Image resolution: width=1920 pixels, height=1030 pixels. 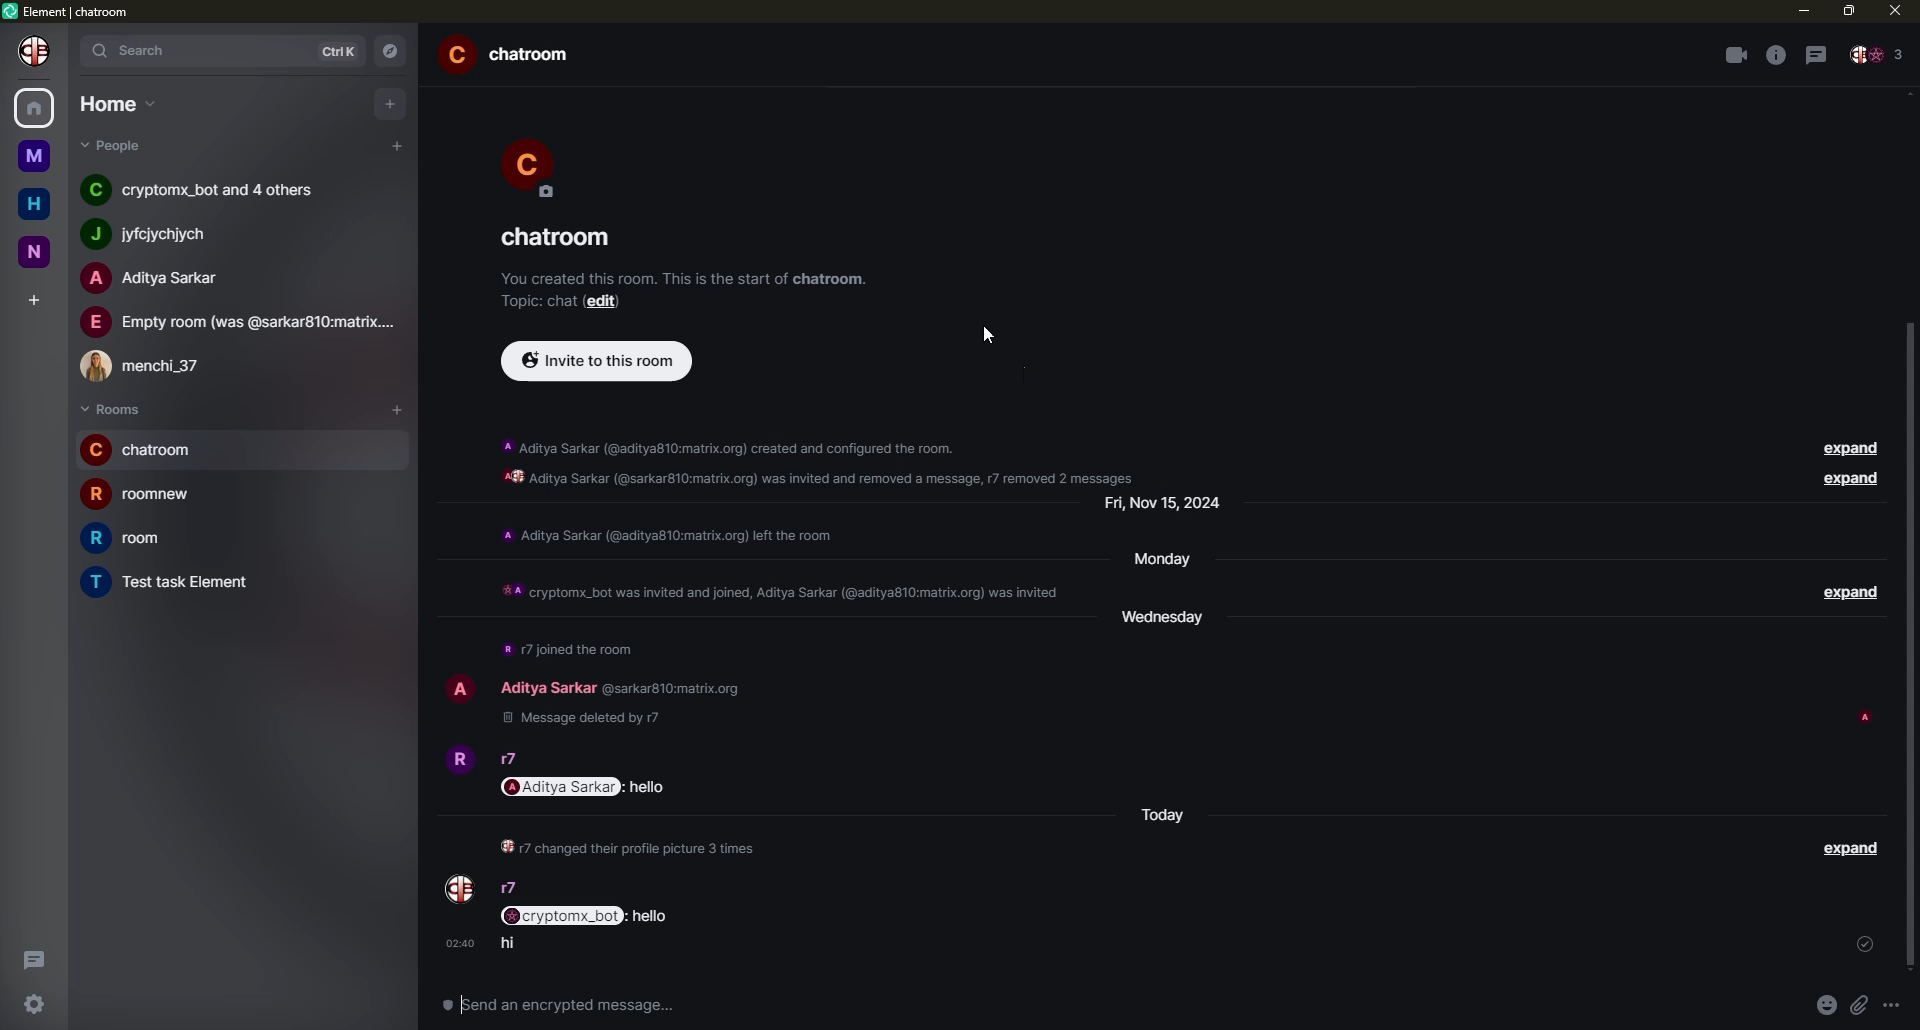 What do you see at coordinates (34, 202) in the screenshot?
I see `home` at bounding box center [34, 202].